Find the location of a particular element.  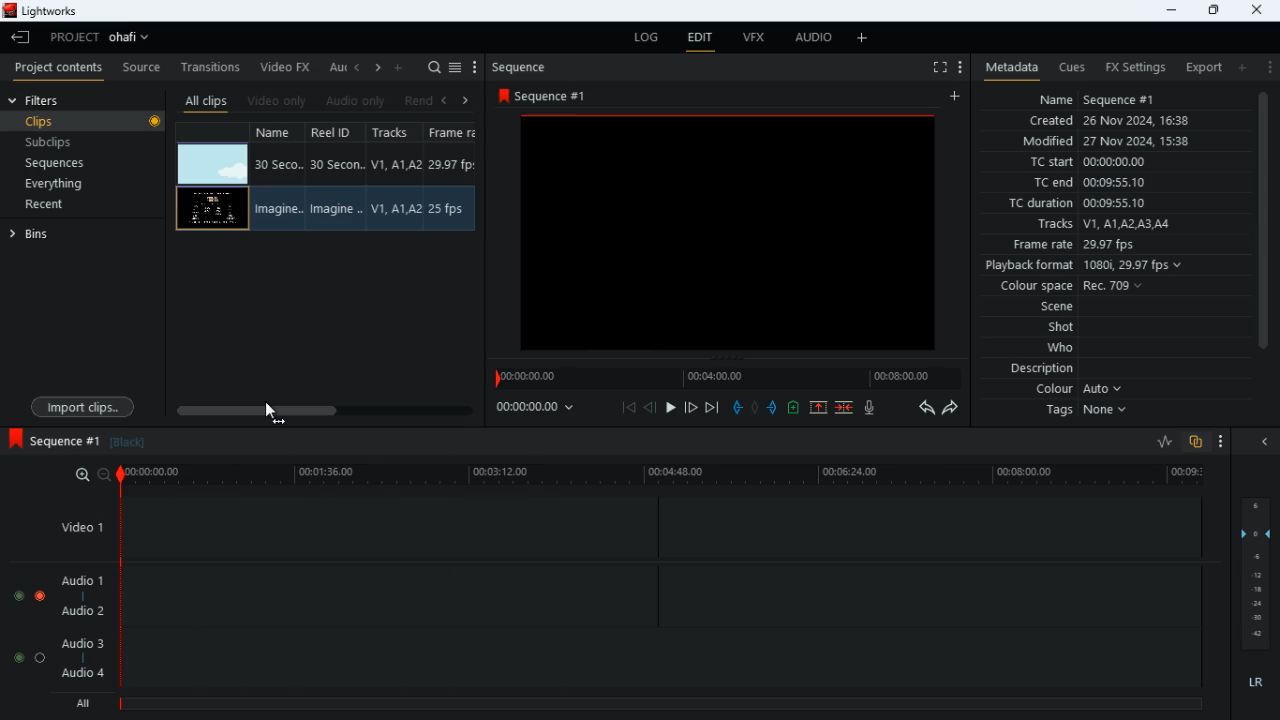

sequence is located at coordinates (522, 65).